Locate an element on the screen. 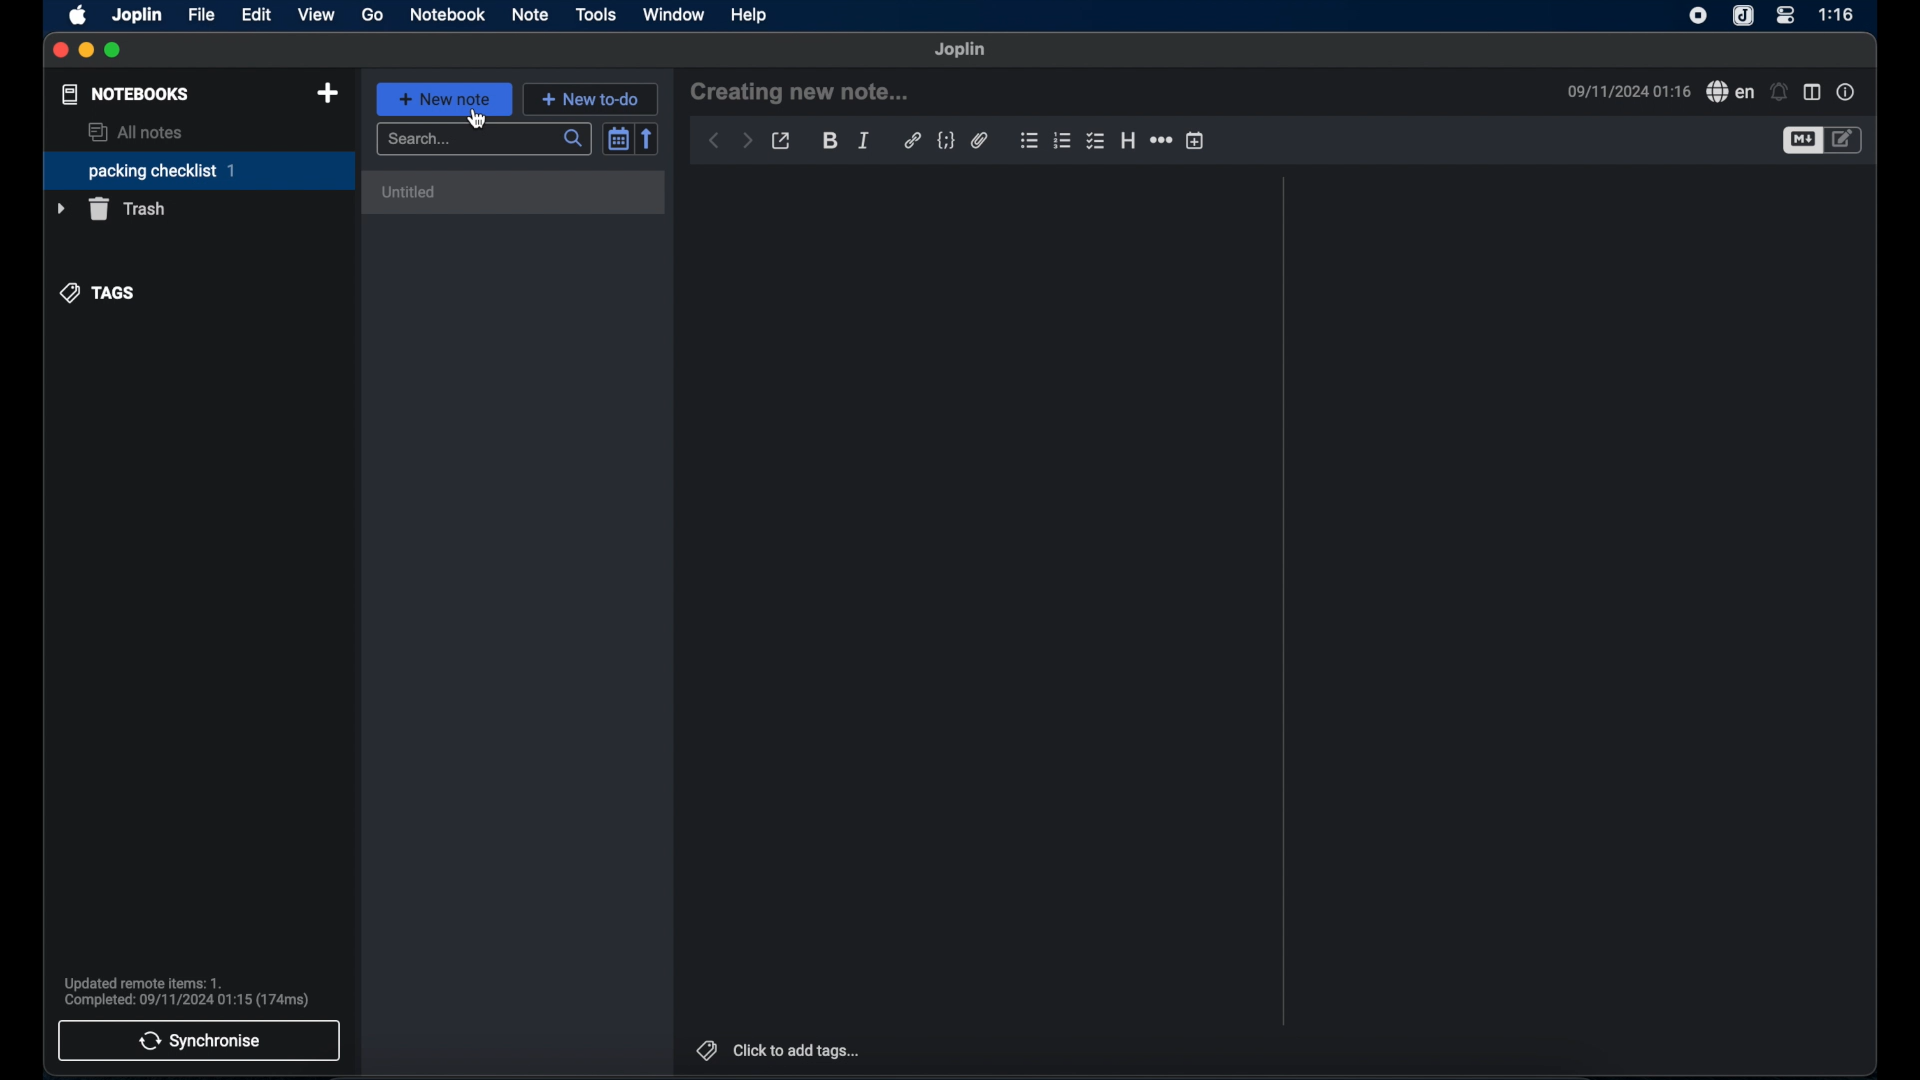 The width and height of the screenshot is (1920, 1080). new notebook is located at coordinates (327, 93).